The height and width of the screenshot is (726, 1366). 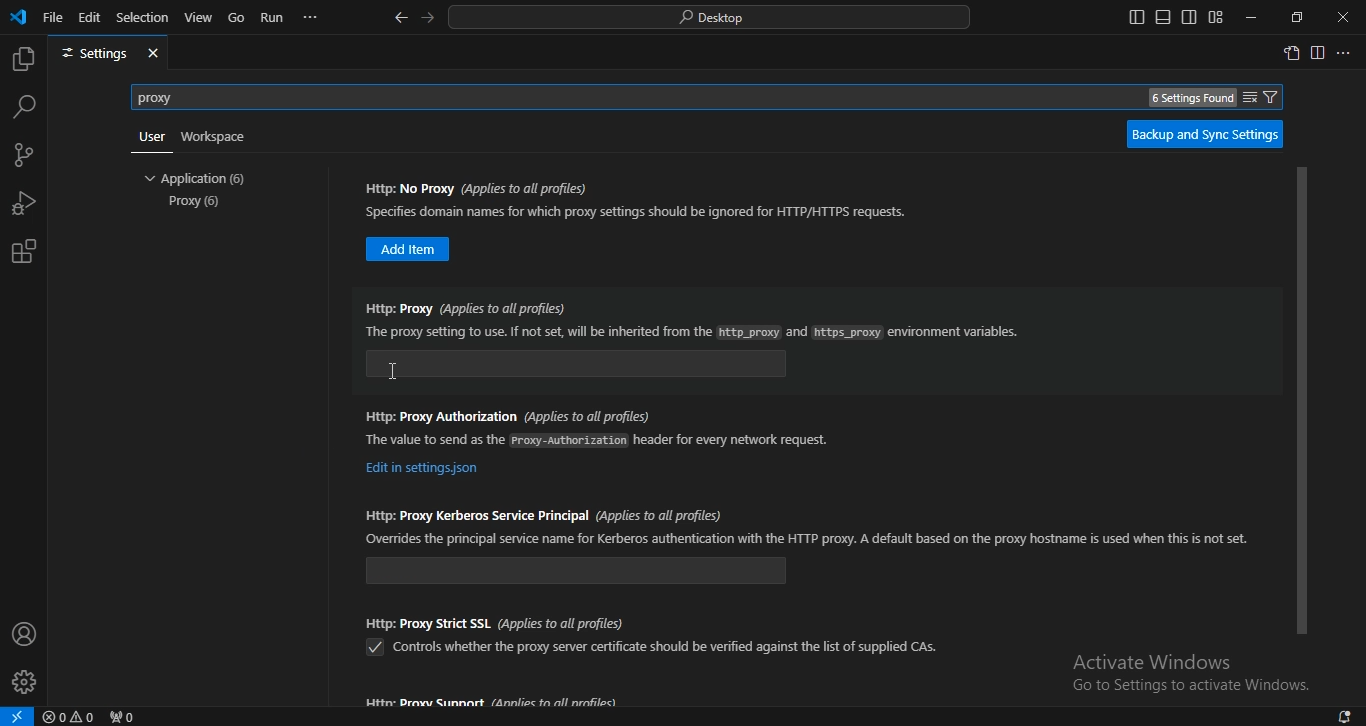 What do you see at coordinates (581, 365) in the screenshot?
I see `https: proxy` at bounding box center [581, 365].